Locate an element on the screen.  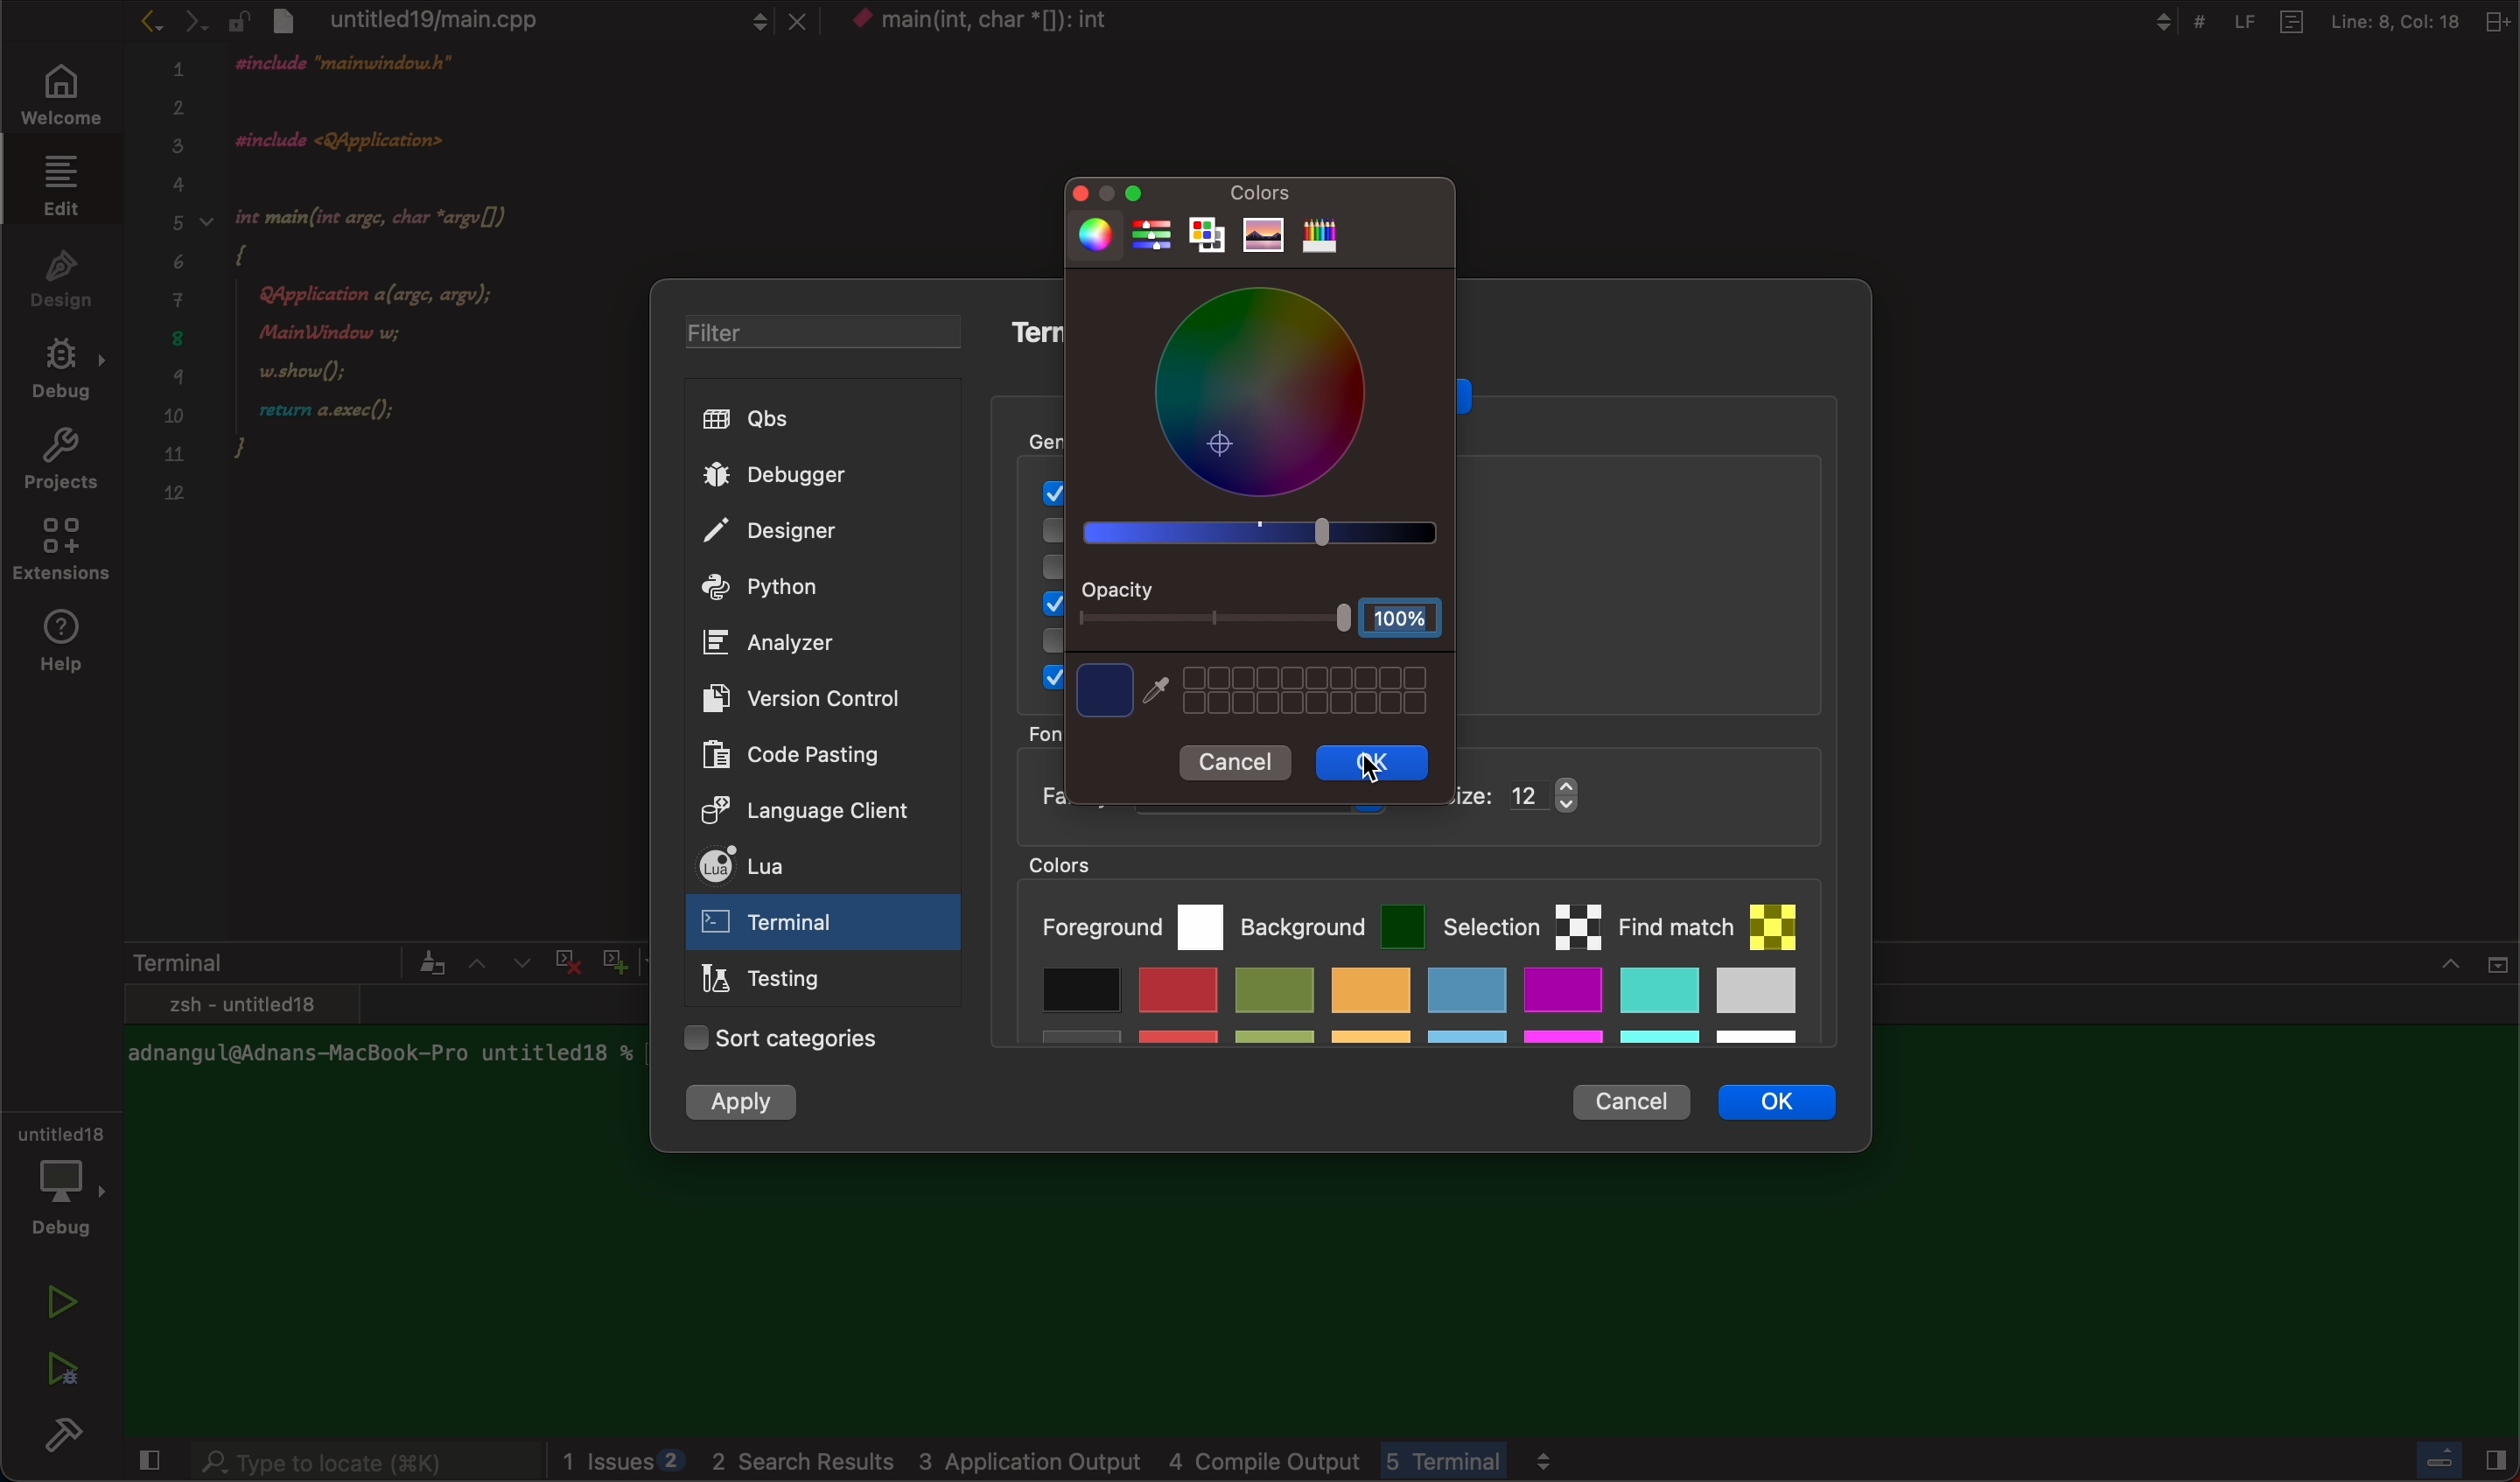
arrows is located at coordinates (497, 962).